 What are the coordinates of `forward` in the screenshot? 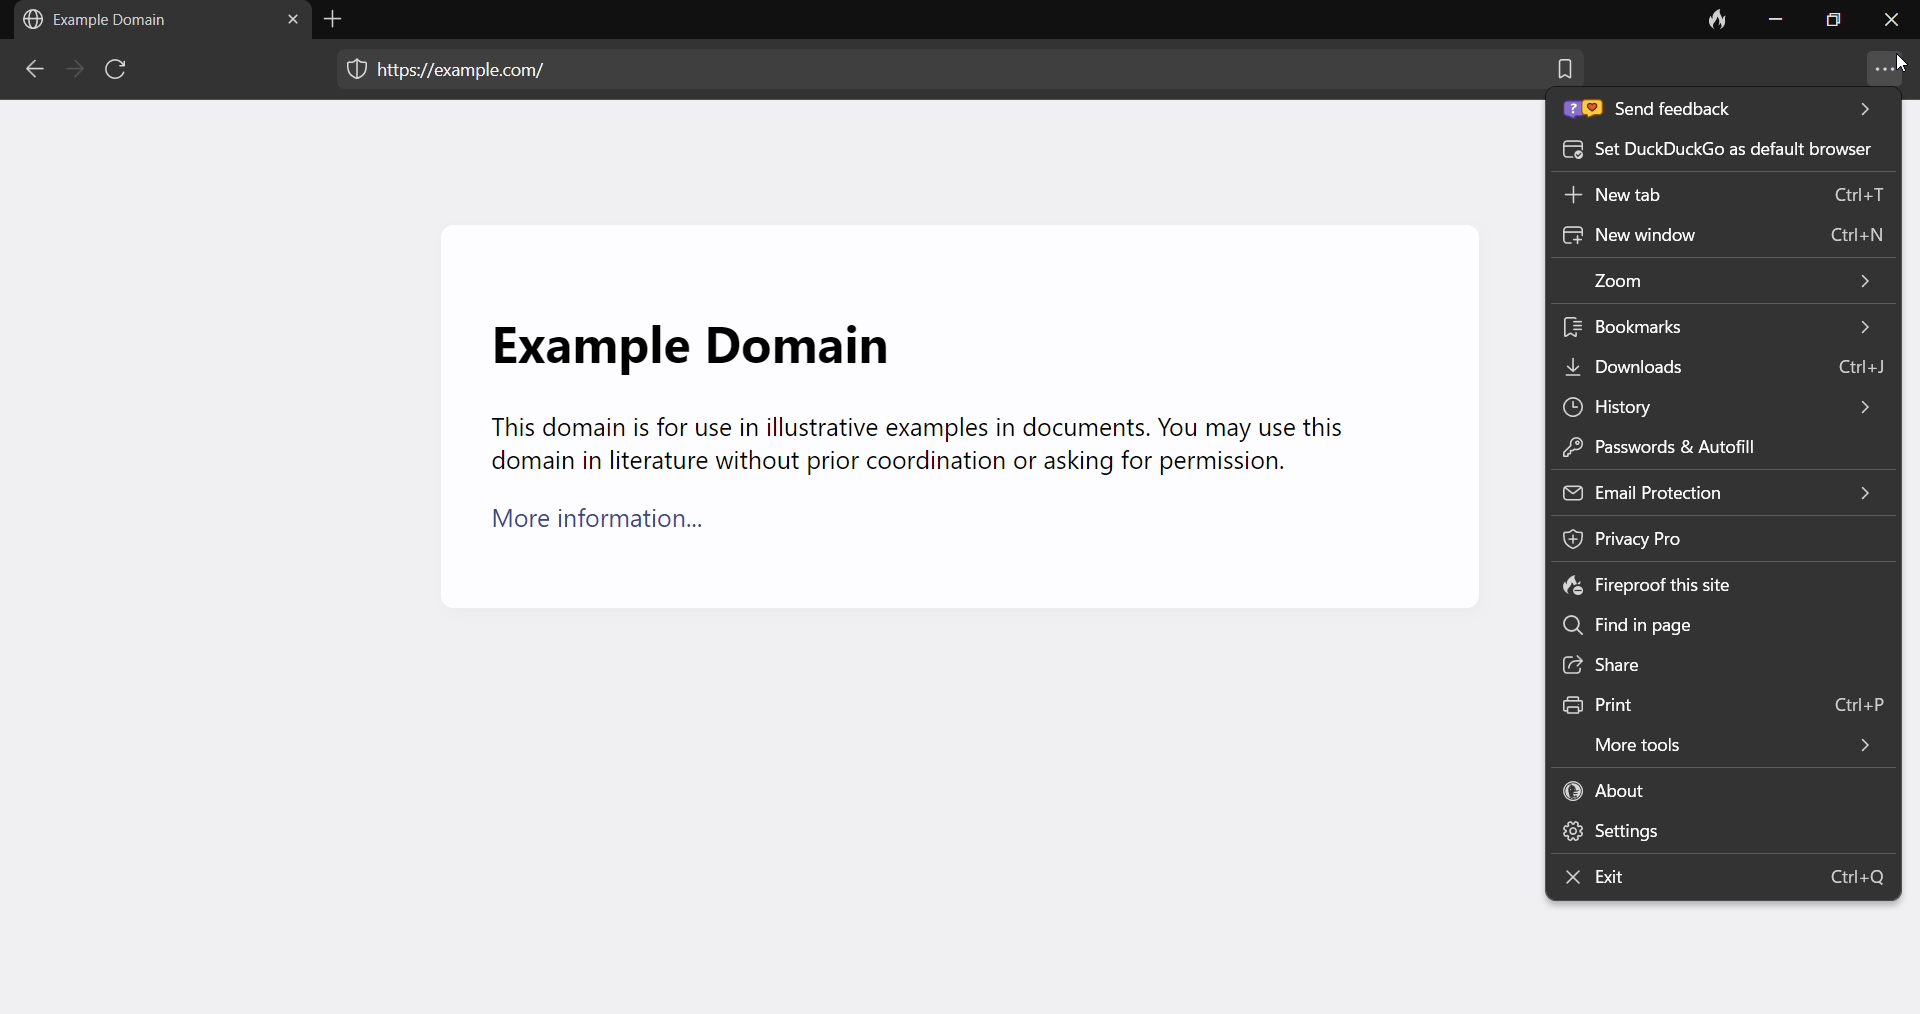 It's located at (71, 70).